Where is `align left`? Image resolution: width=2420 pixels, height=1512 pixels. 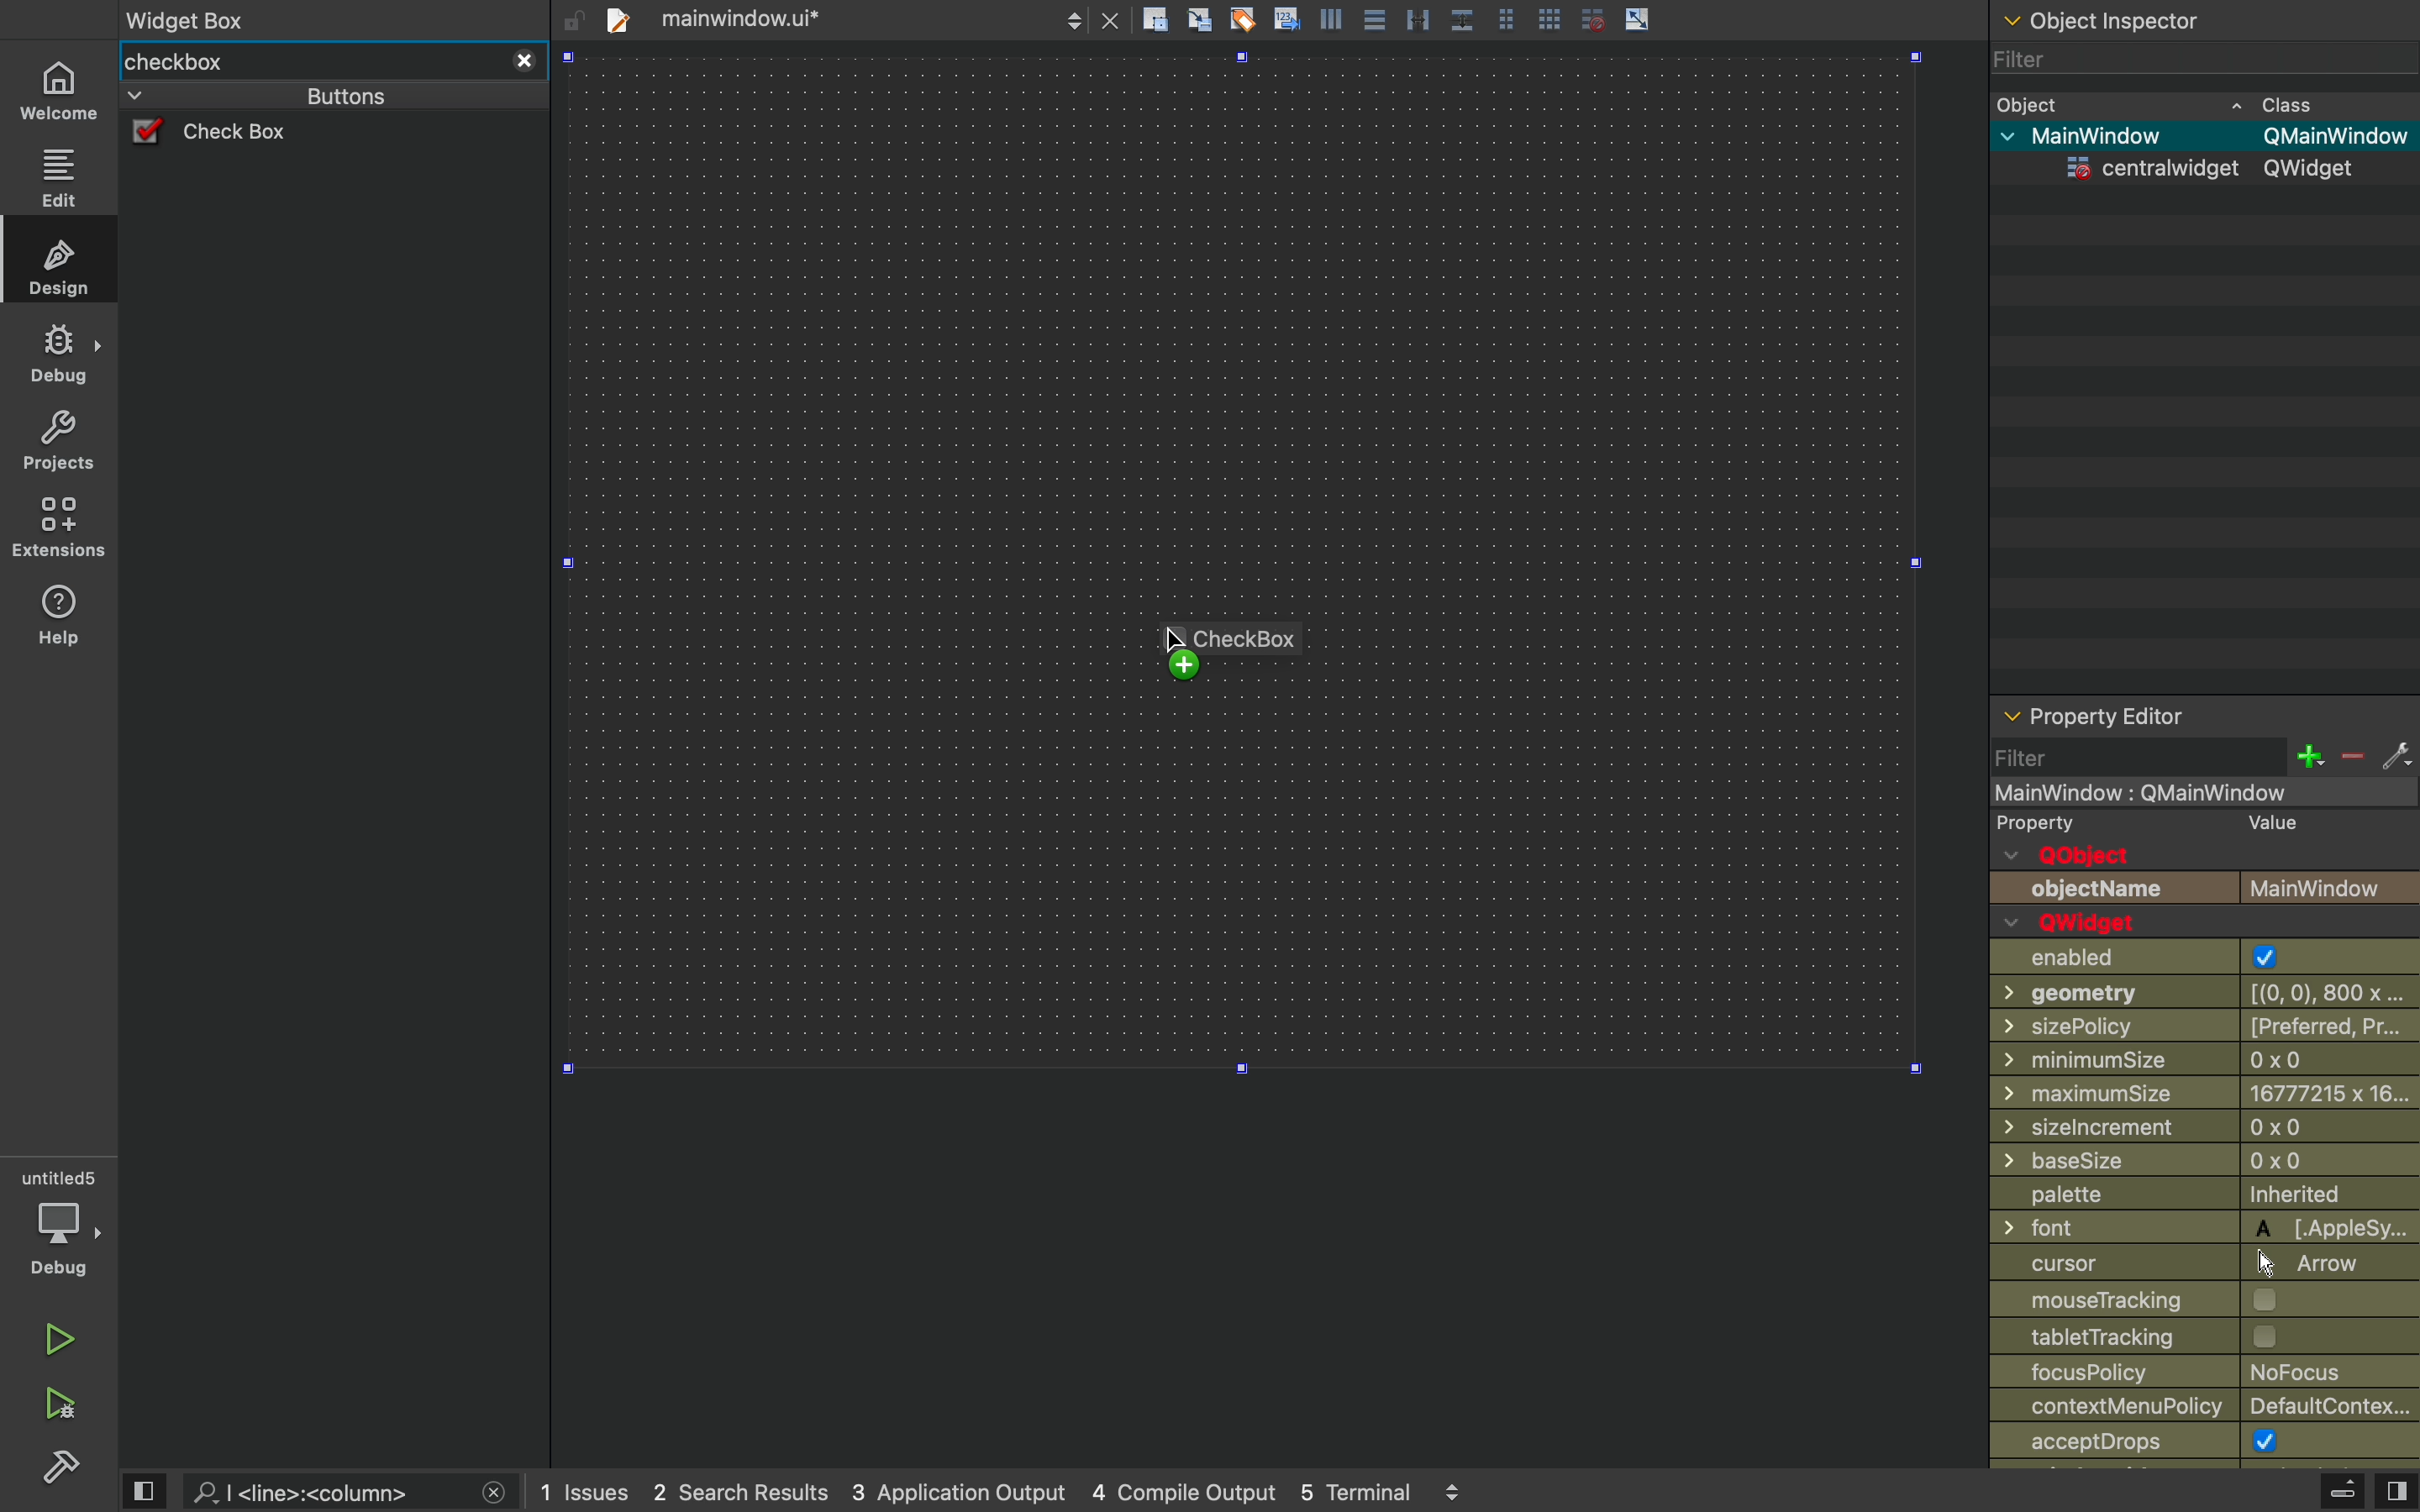 align left is located at coordinates (1331, 17).